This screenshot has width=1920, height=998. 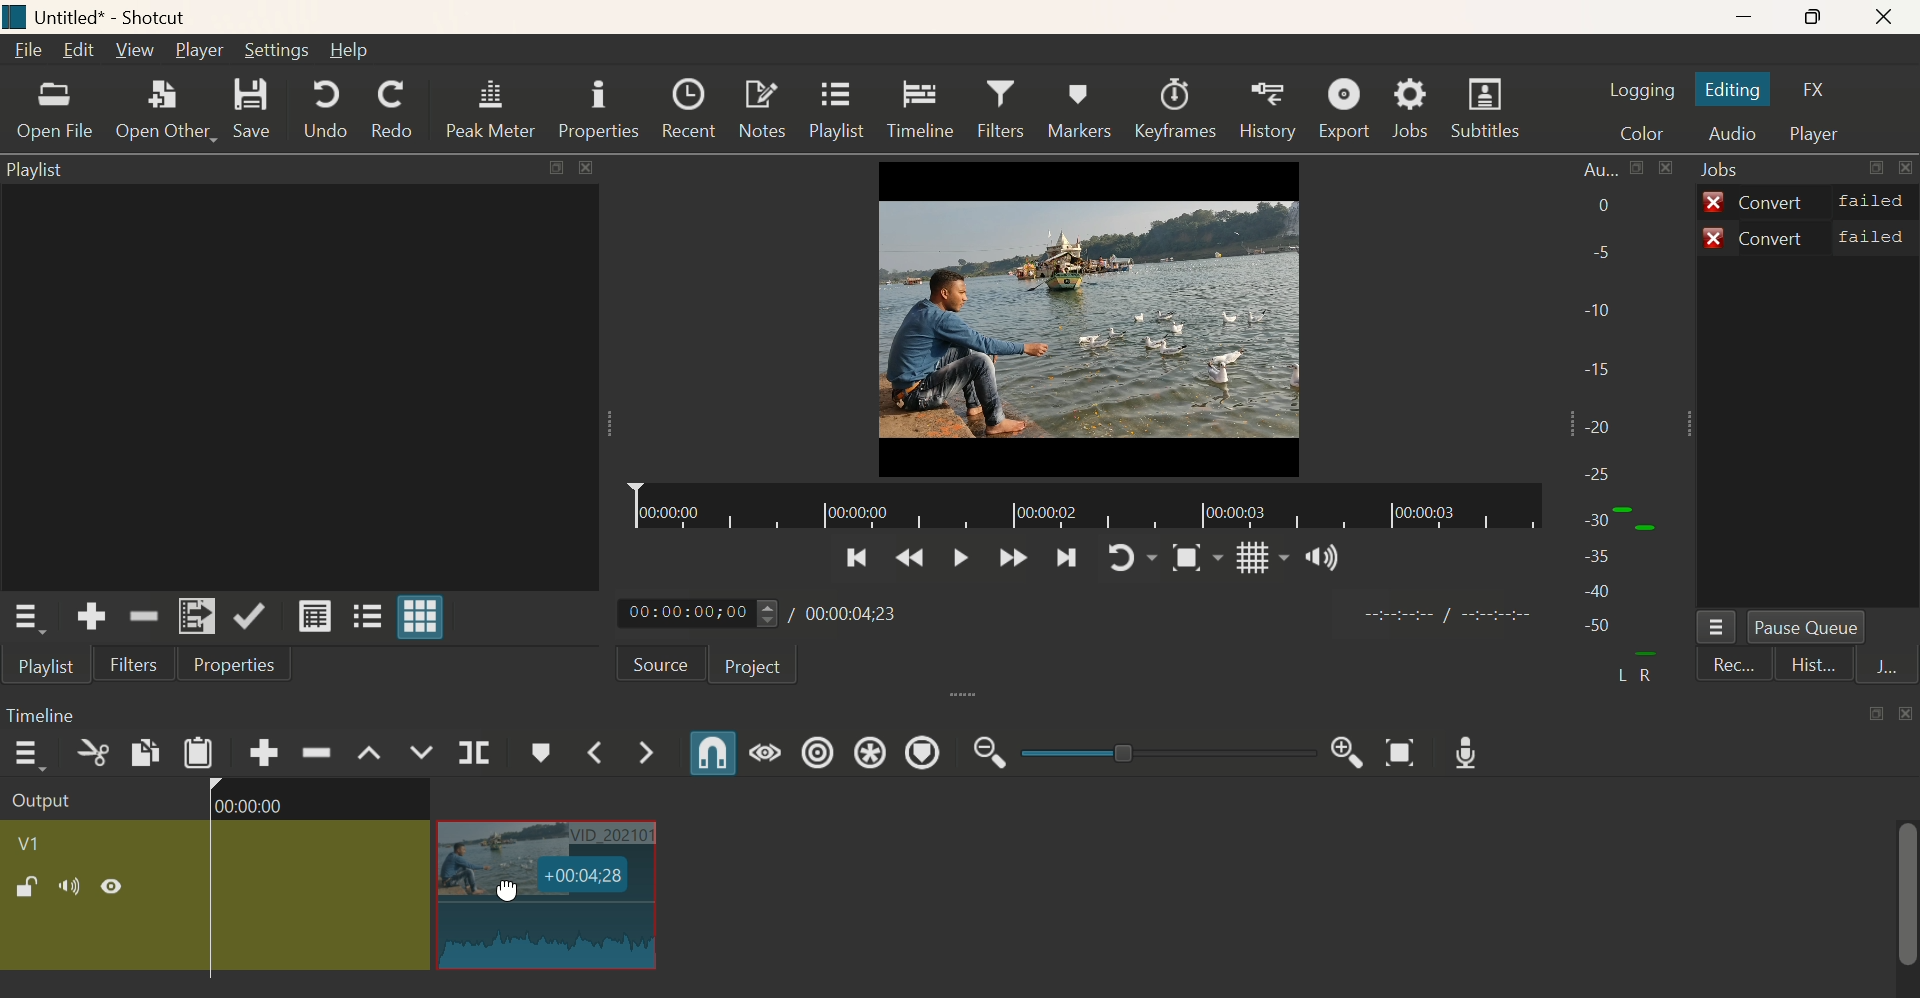 I want to click on View as tiles, so click(x=369, y=614).